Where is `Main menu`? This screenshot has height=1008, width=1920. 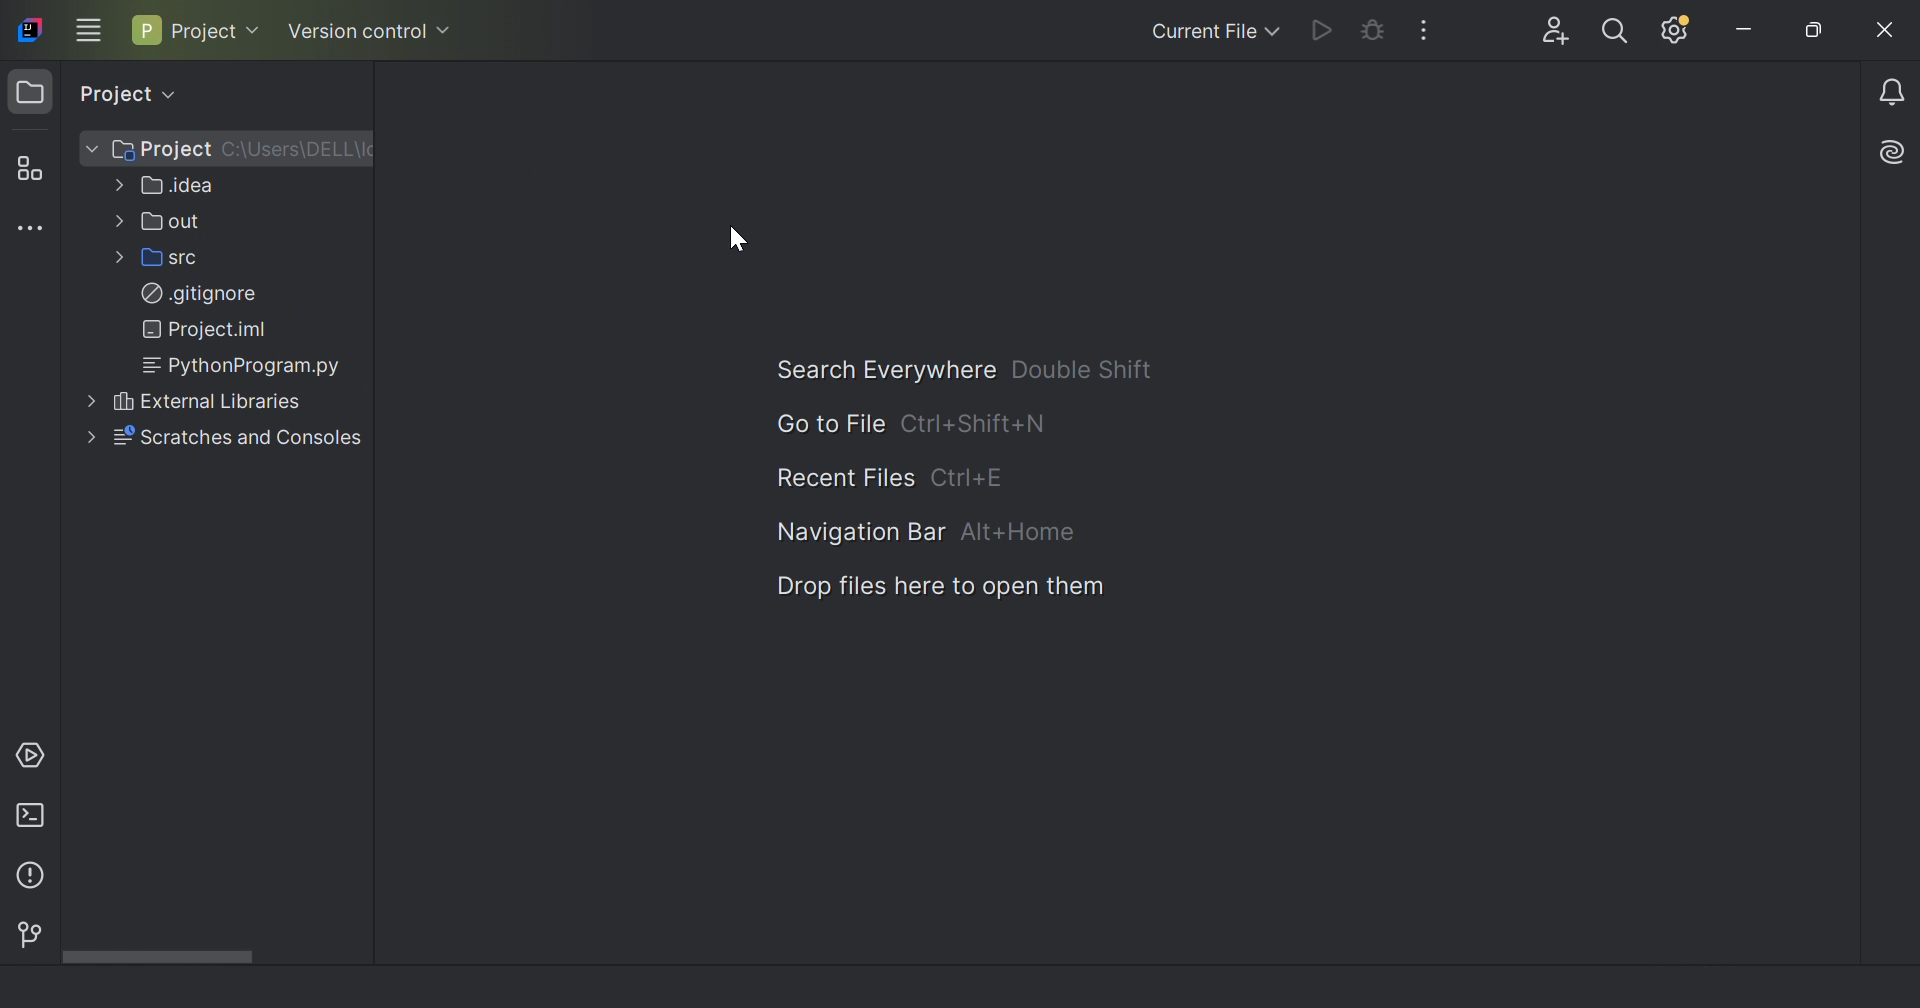
Main menu is located at coordinates (89, 29).